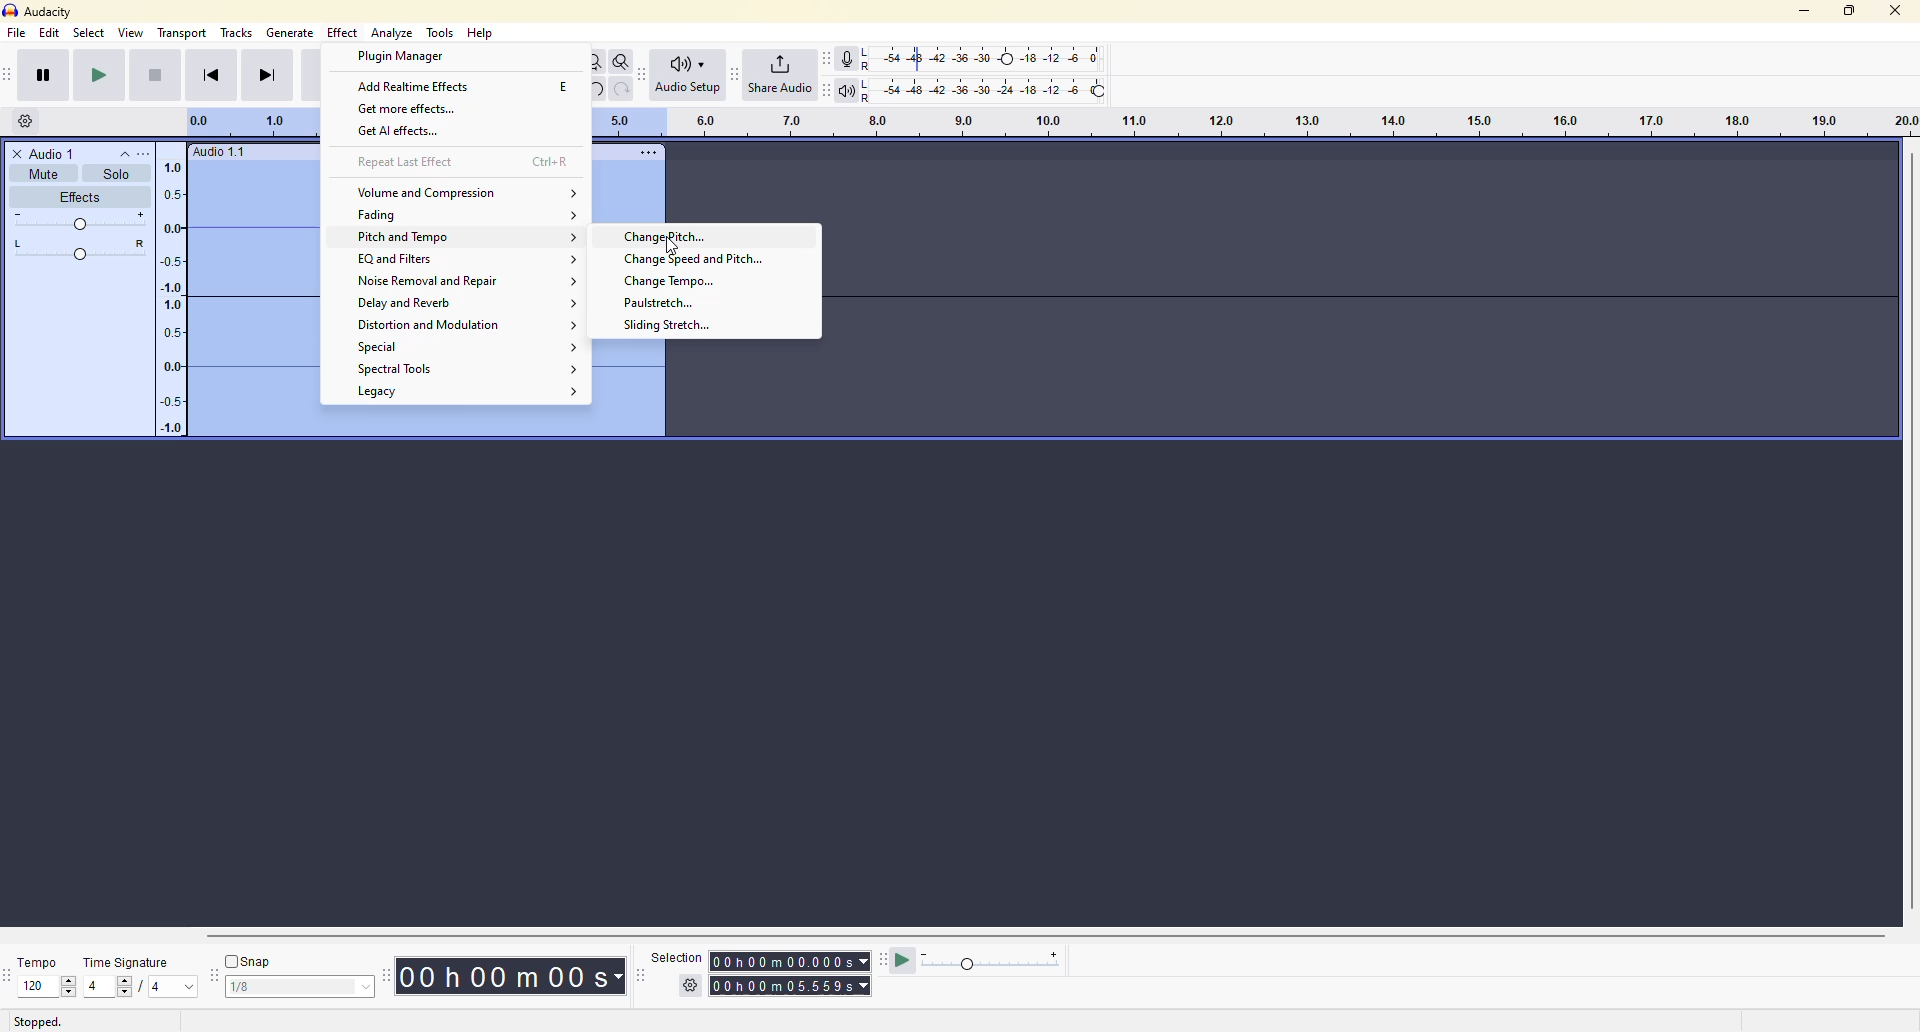 The height and width of the screenshot is (1032, 1920). I want to click on zoom toggle, so click(622, 61).